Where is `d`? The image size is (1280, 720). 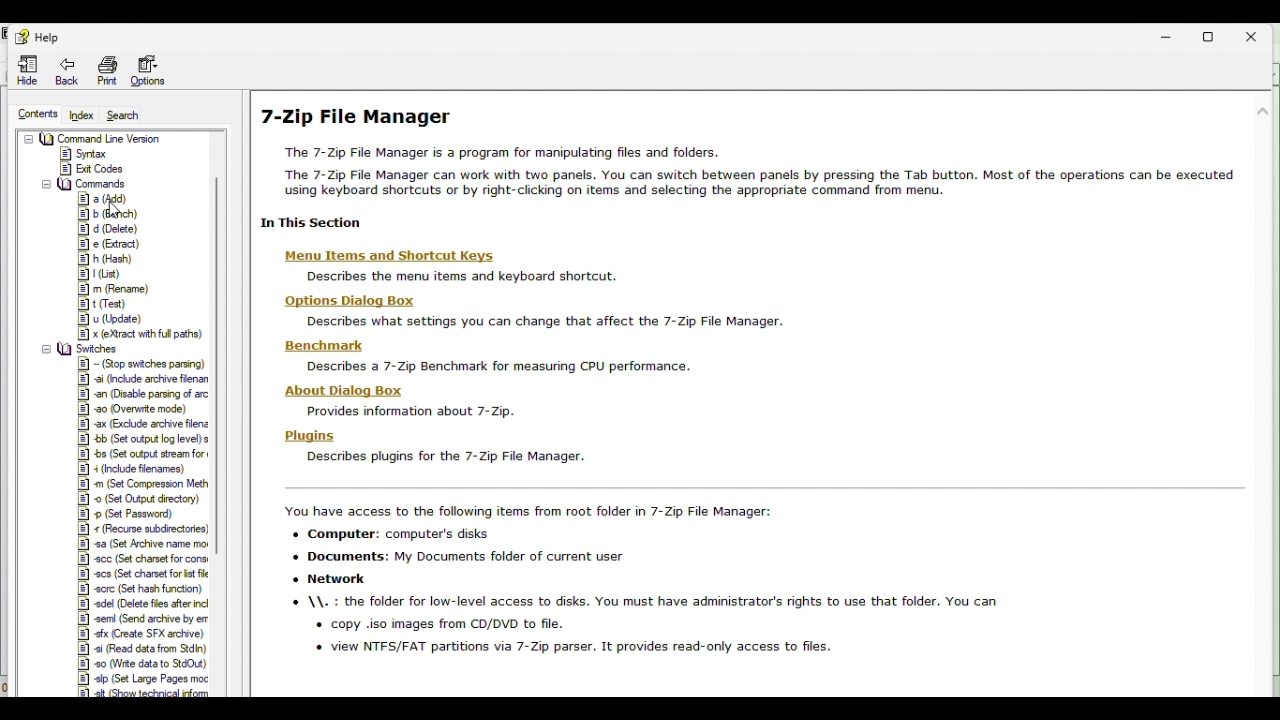
d is located at coordinates (112, 228).